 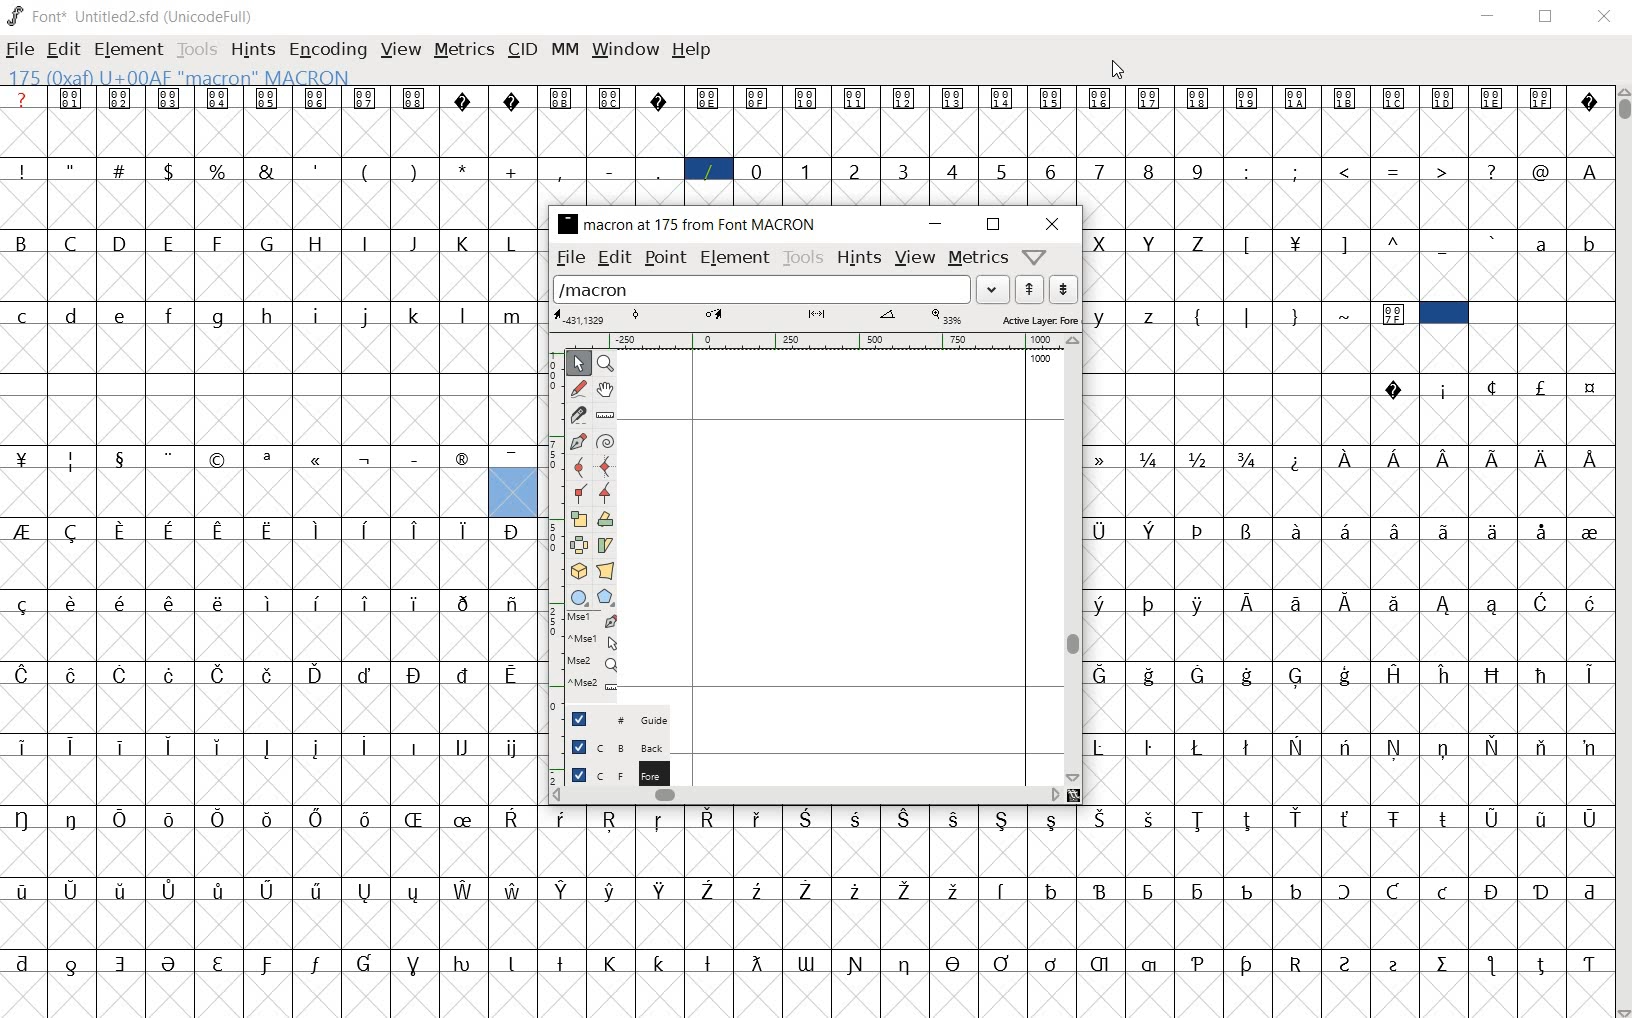 I want to click on Symbol, so click(x=614, y=961).